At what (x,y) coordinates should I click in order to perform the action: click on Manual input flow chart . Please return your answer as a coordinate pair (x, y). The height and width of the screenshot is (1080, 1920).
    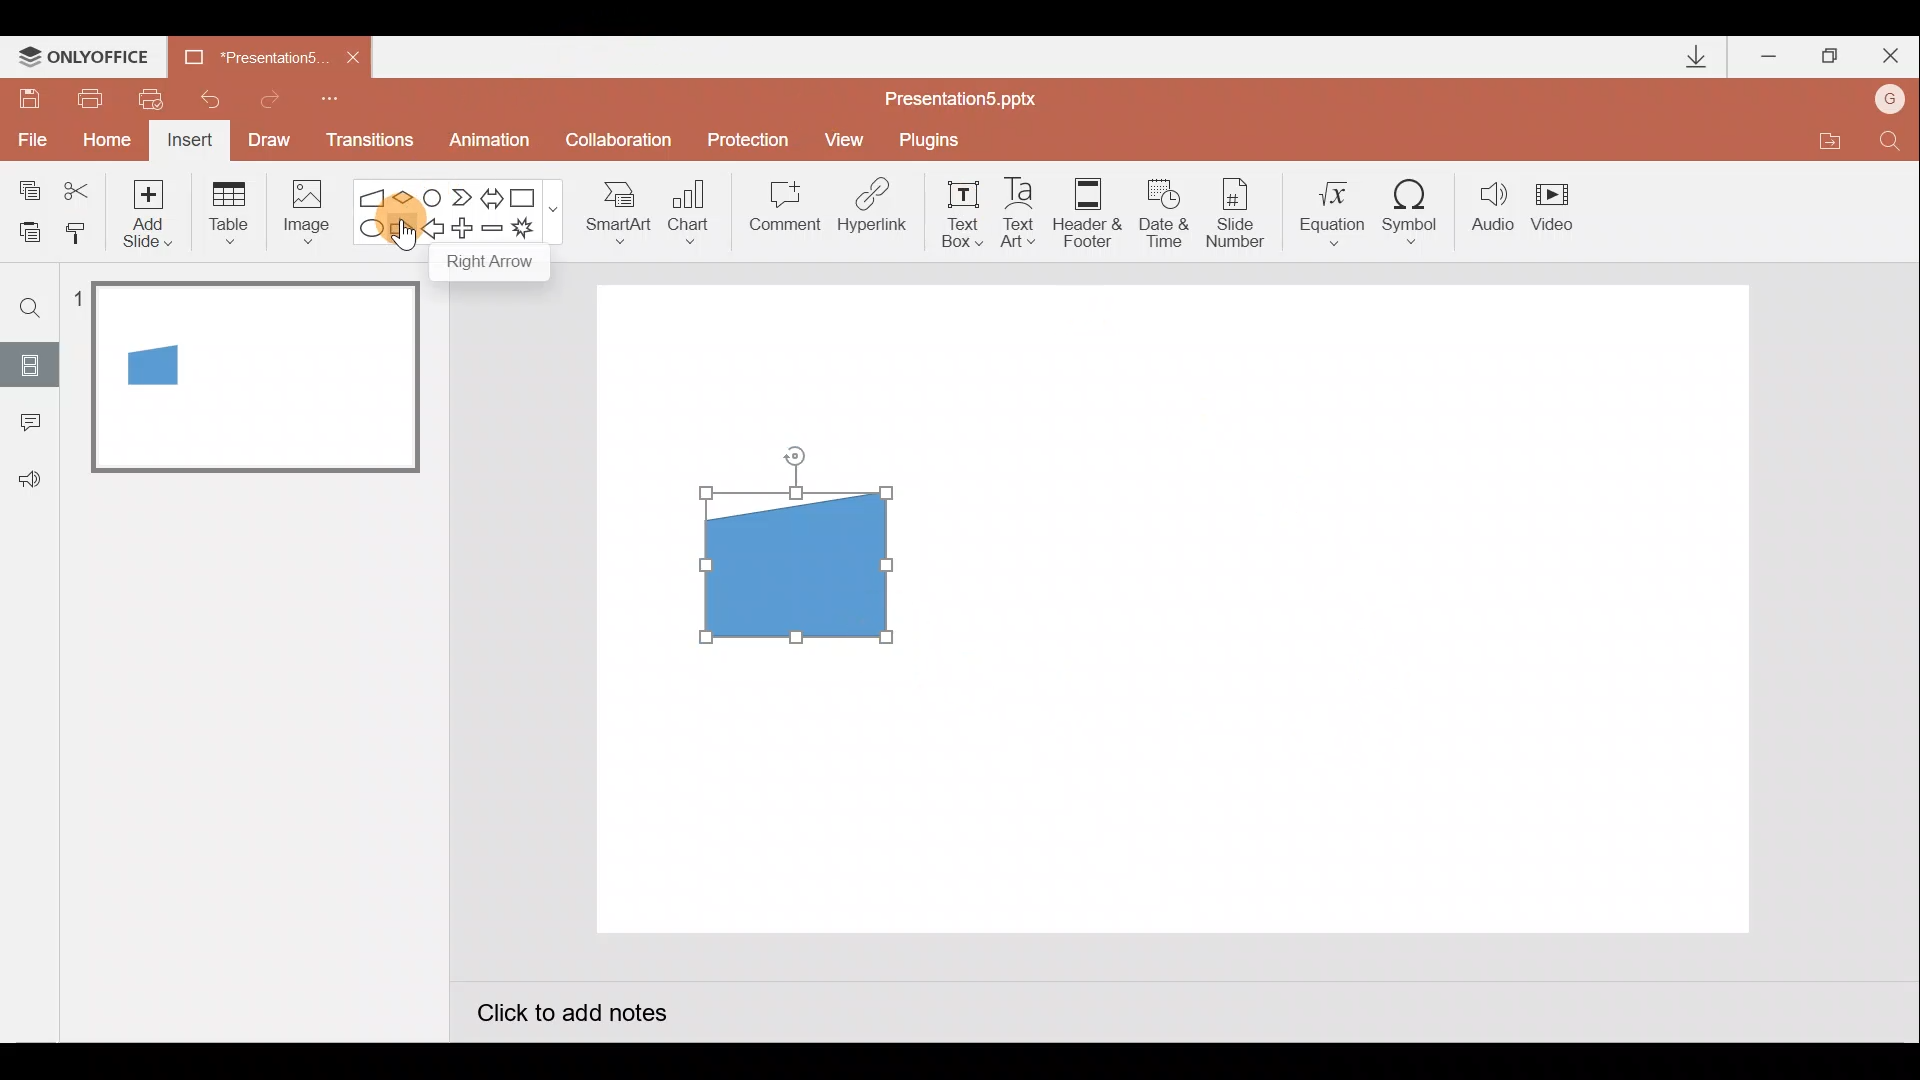
    Looking at the image, I should click on (791, 562).